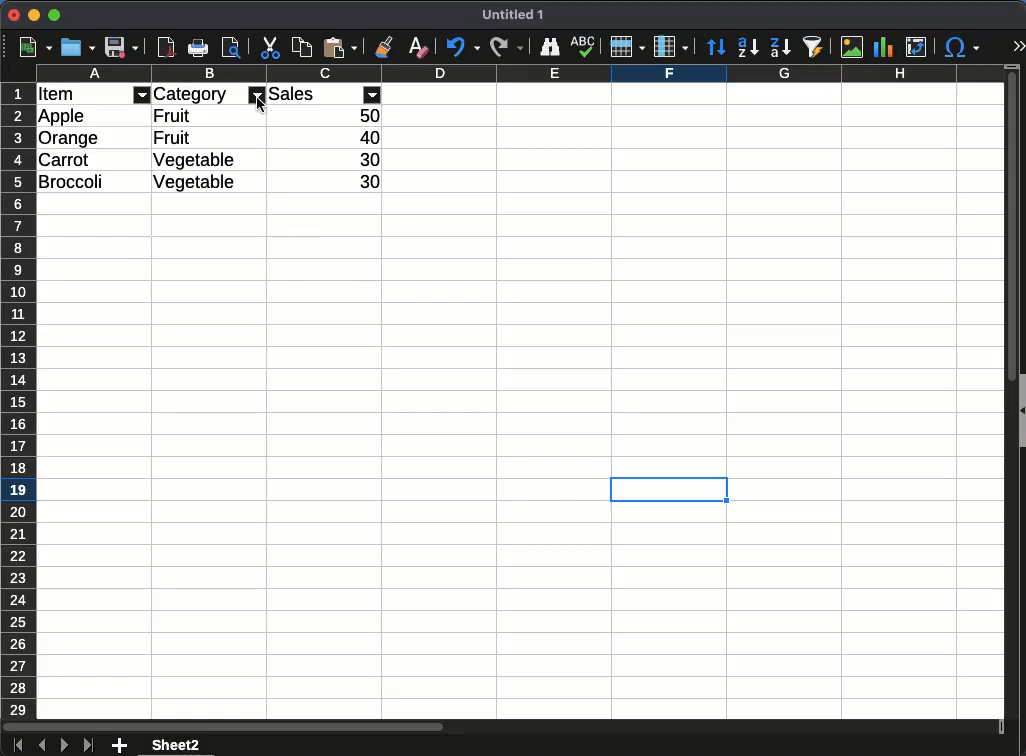 This screenshot has width=1026, height=756. I want to click on category, so click(193, 94).